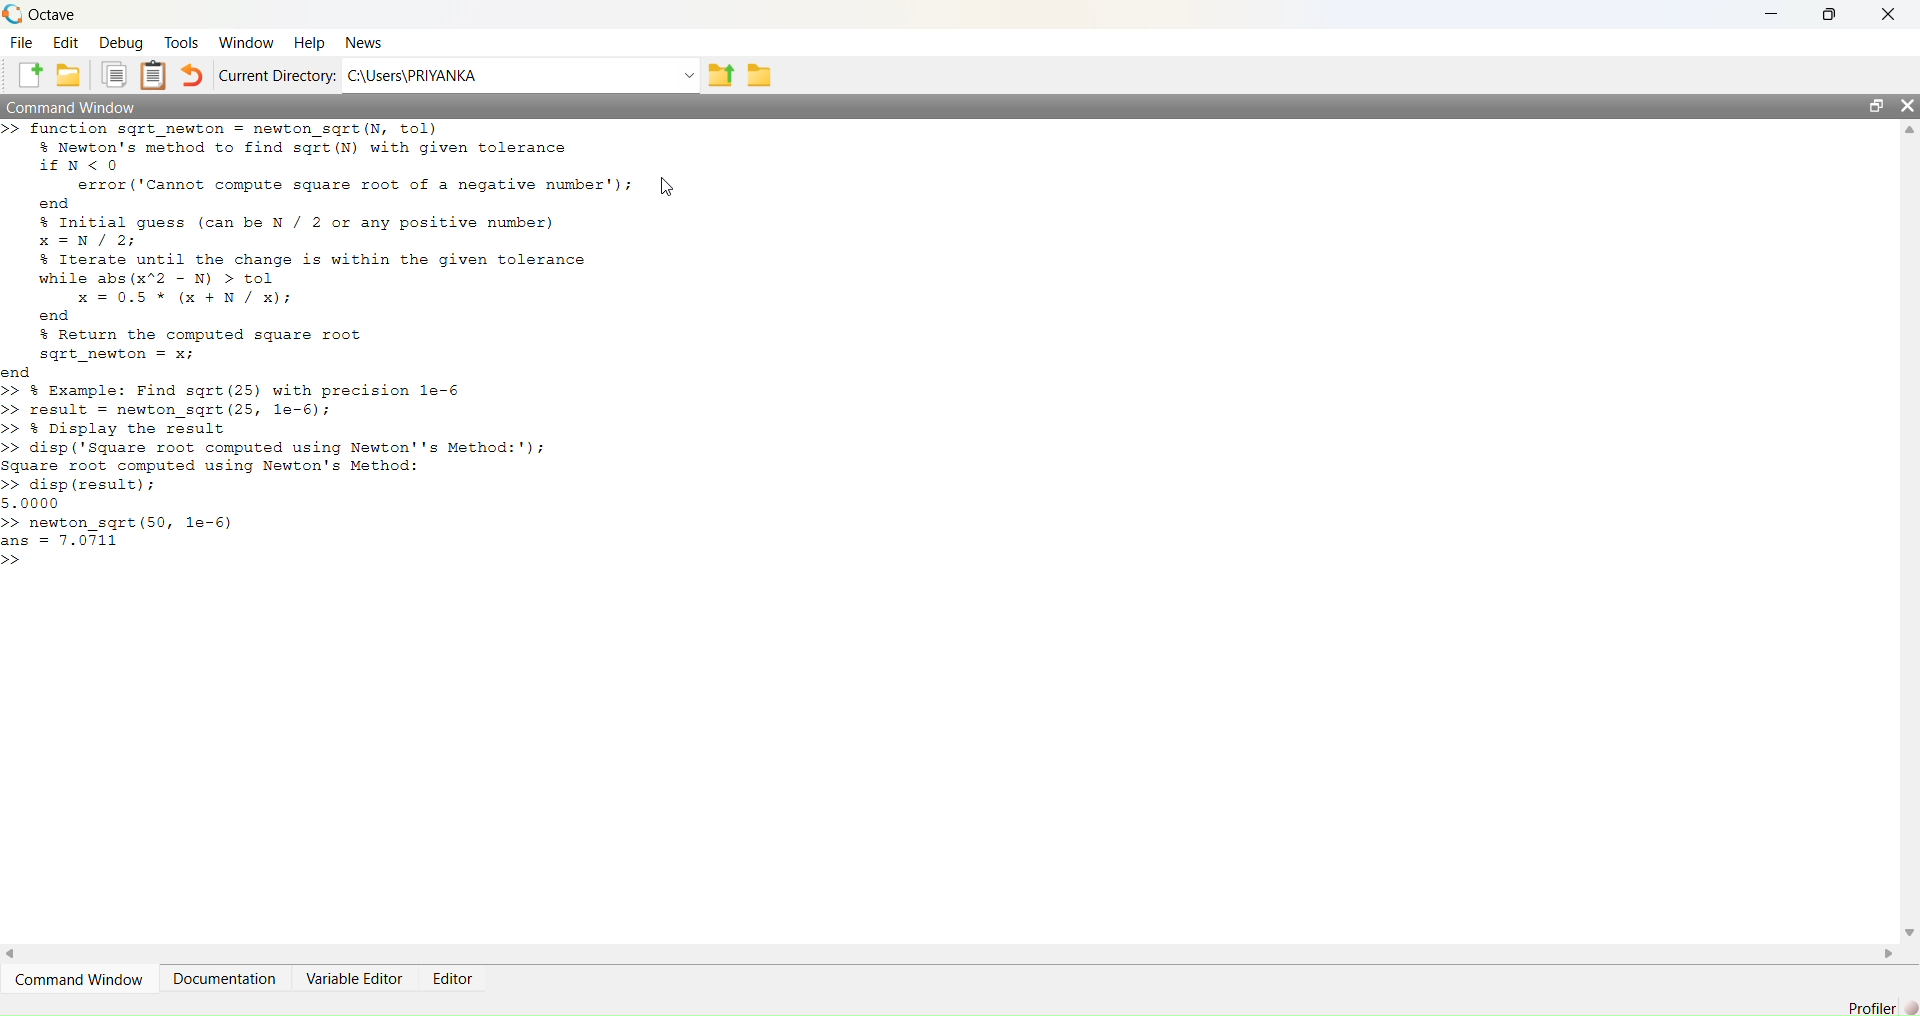  Describe the element at coordinates (17, 949) in the screenshot. I see `Left` at that location.